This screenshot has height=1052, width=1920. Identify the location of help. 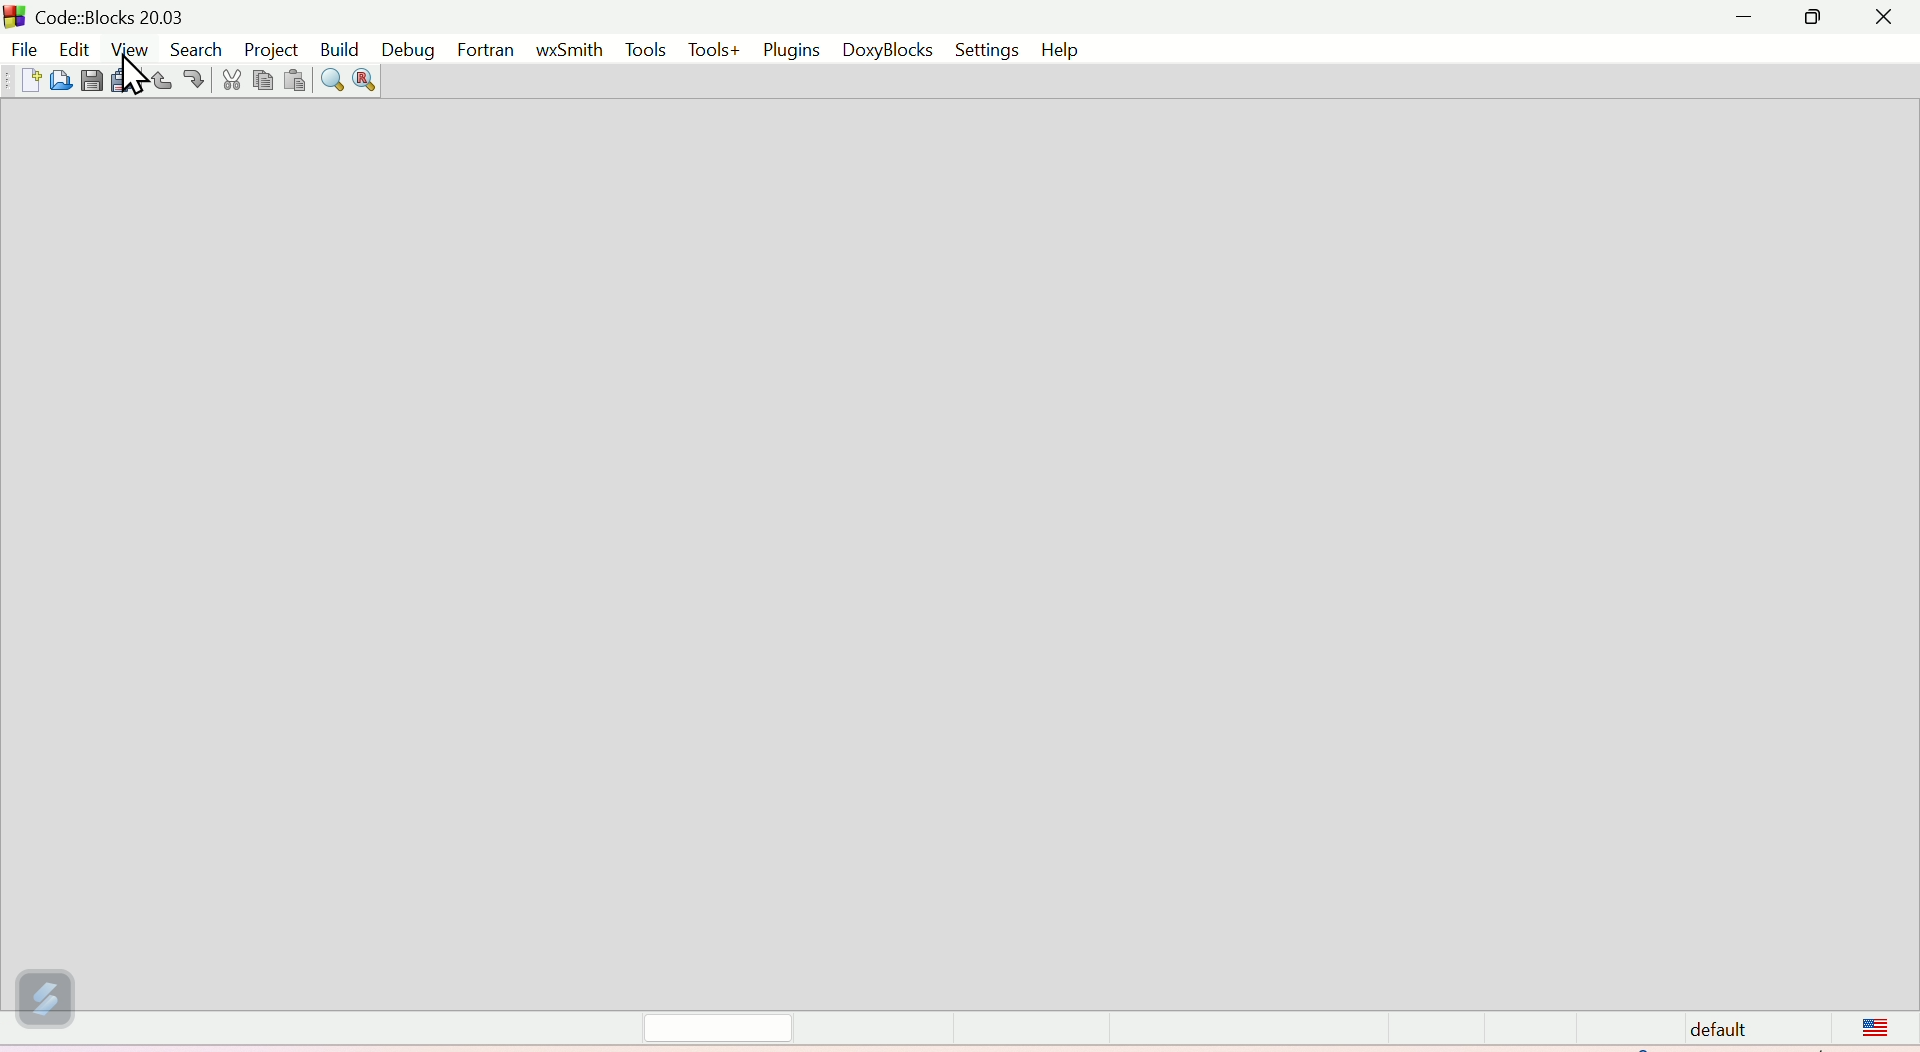
(1061, 50).